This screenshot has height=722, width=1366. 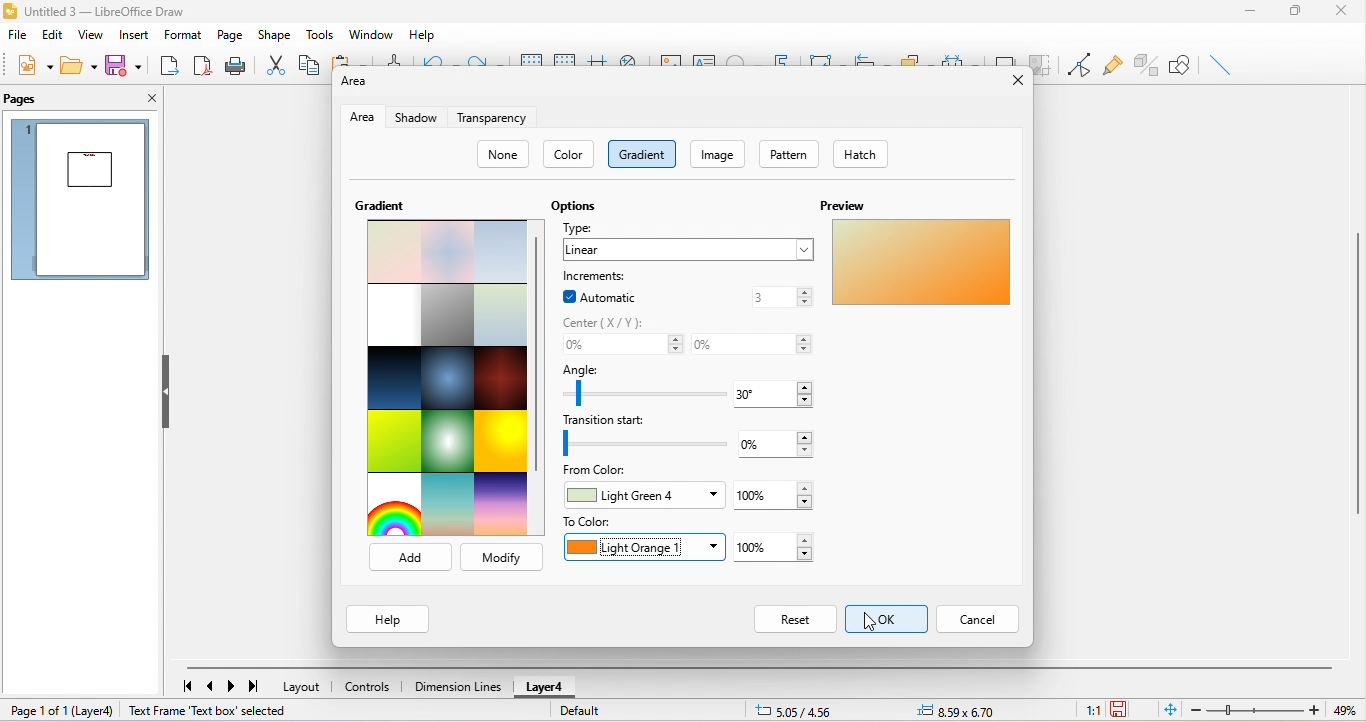 What do you see at coordinates (596, 276) in the screenshot?
I see `increments` at bounding box center [596, 276].